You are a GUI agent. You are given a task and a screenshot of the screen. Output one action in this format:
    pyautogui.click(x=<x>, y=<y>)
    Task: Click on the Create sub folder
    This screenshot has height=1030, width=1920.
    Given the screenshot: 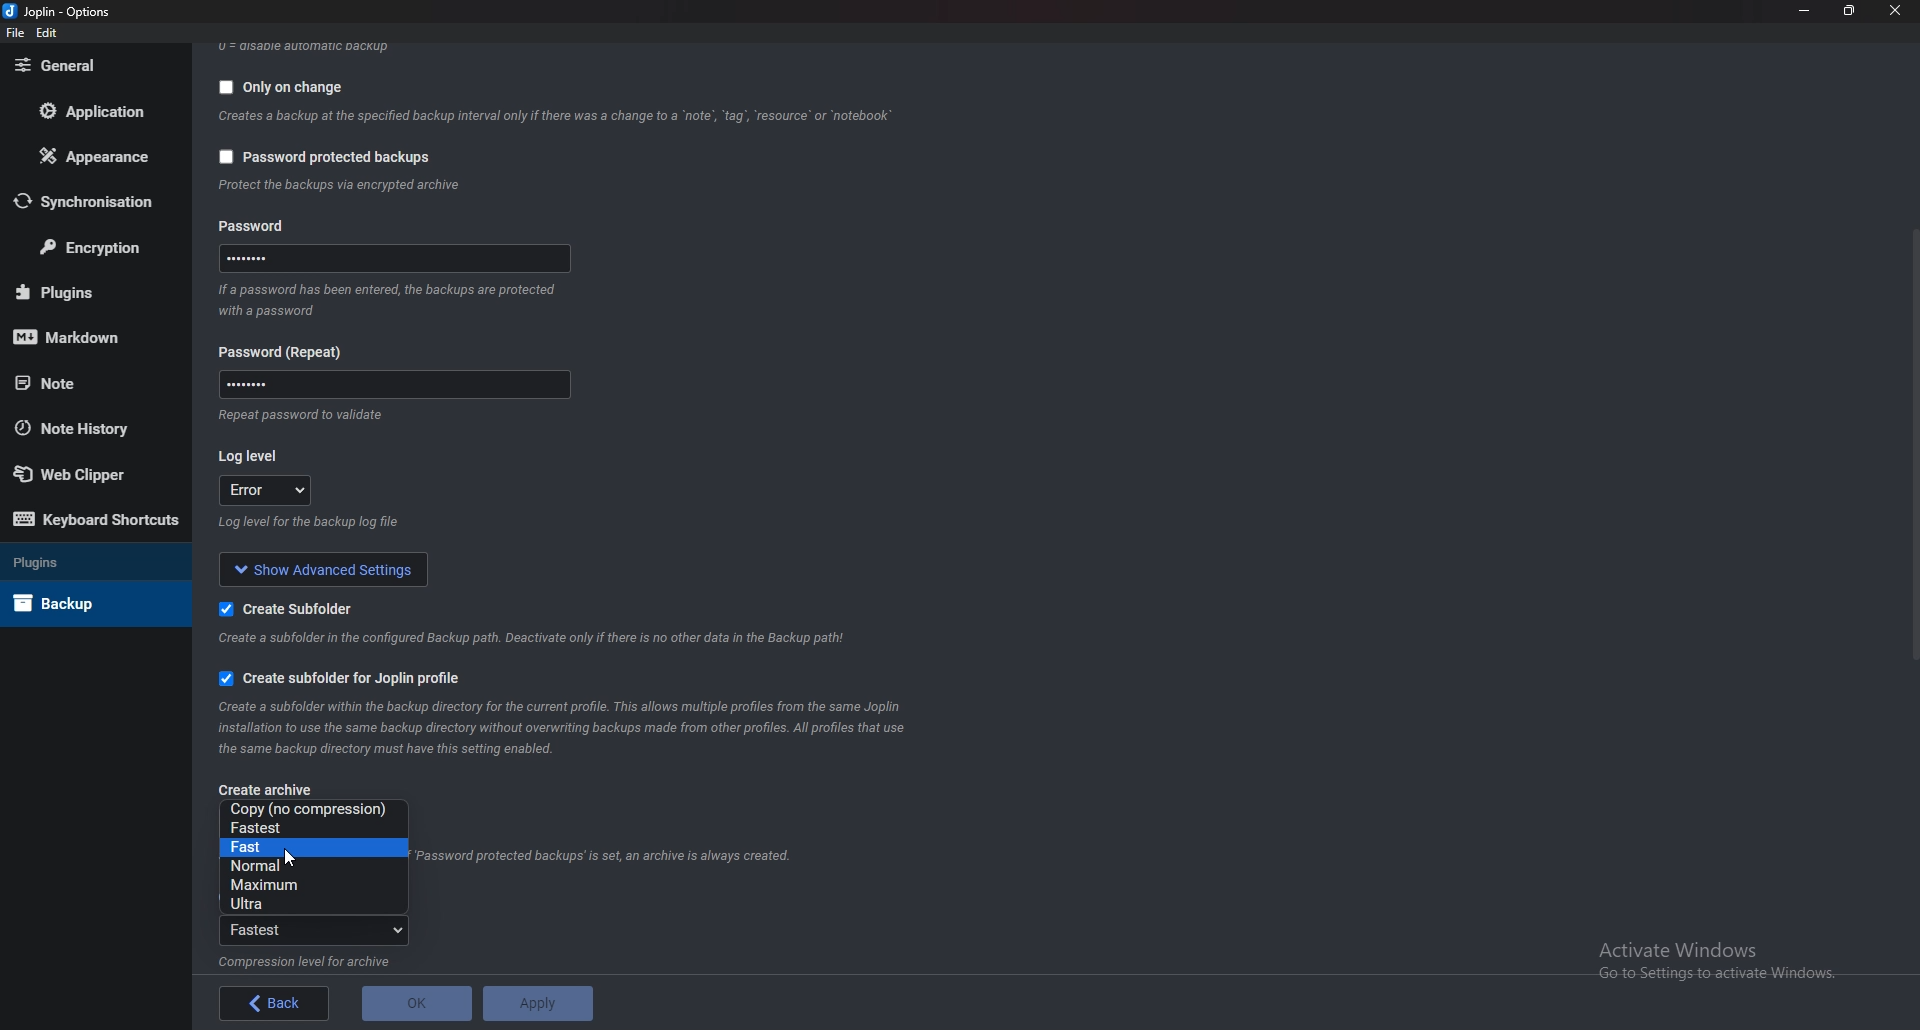 What is the action you would take?
    pyautogui.click(x=292, y=610)
    